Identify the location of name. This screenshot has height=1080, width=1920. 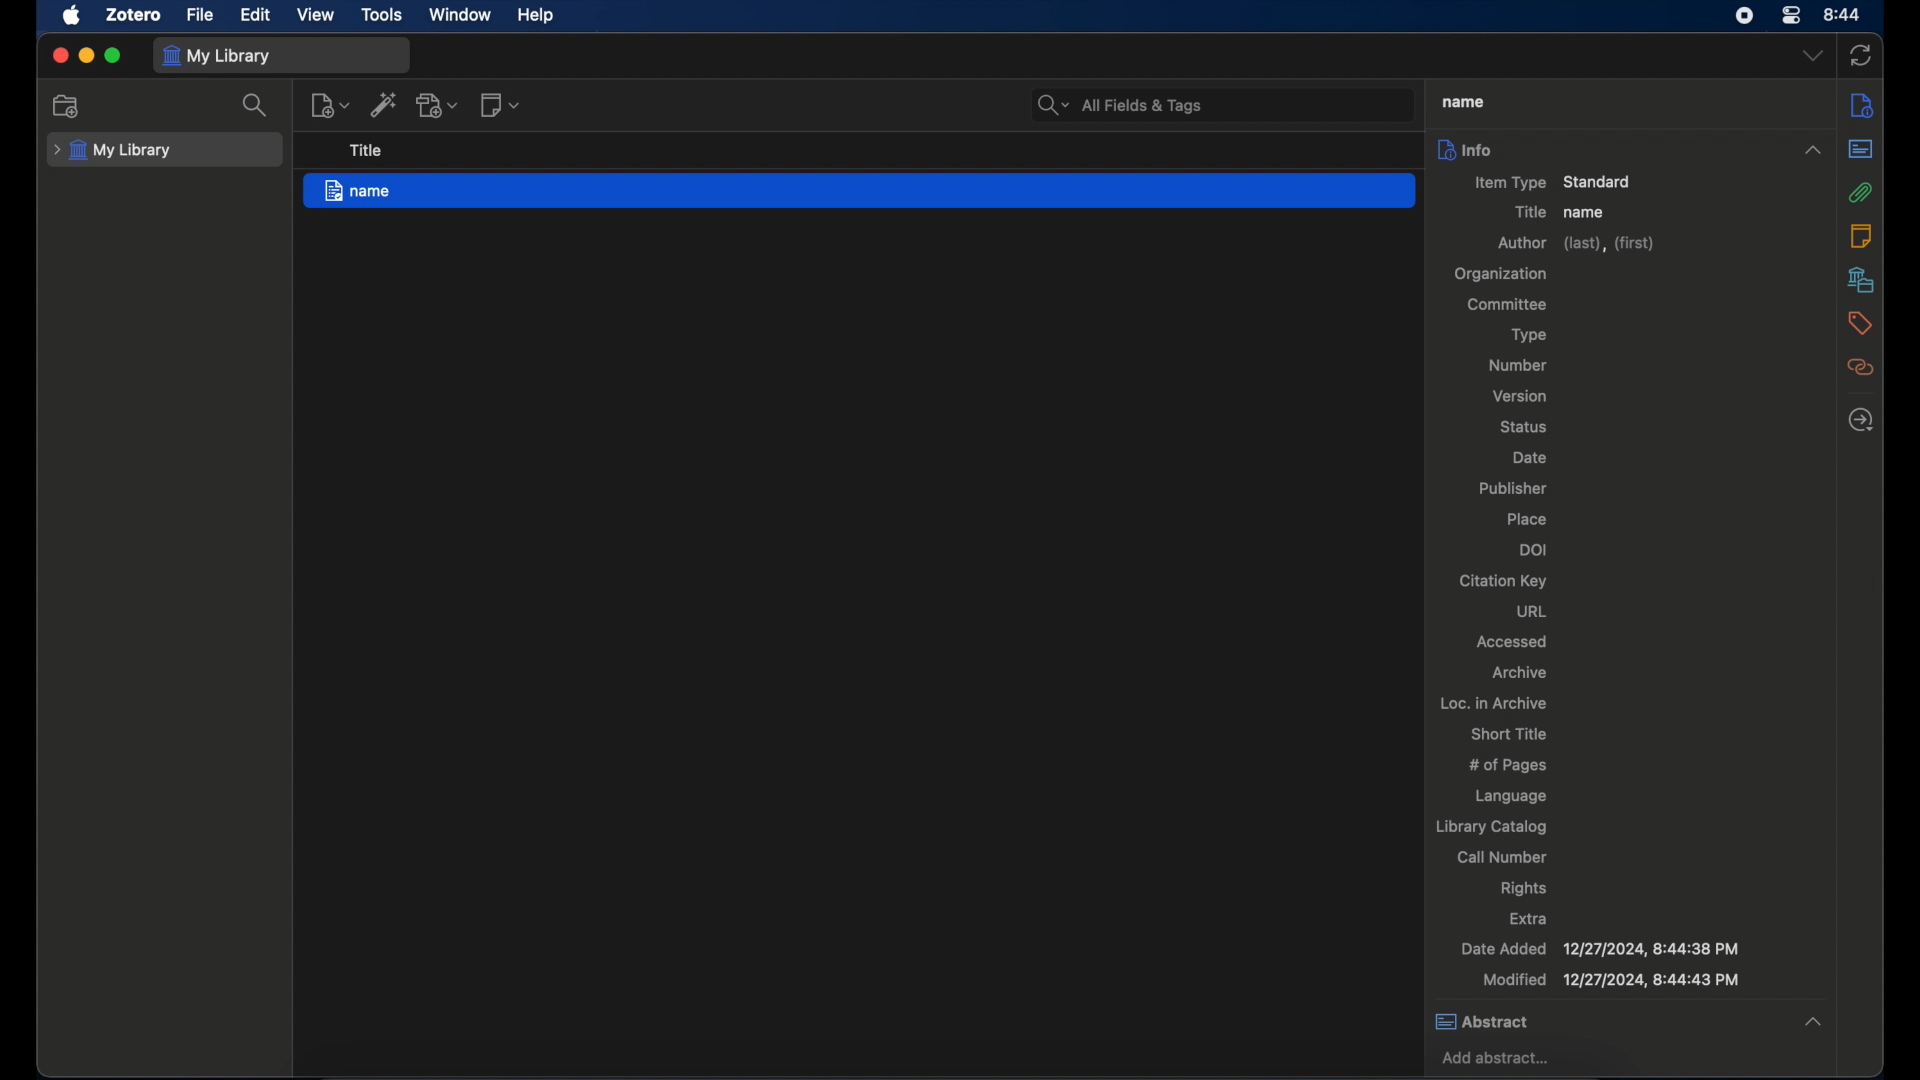
(1586, 213).